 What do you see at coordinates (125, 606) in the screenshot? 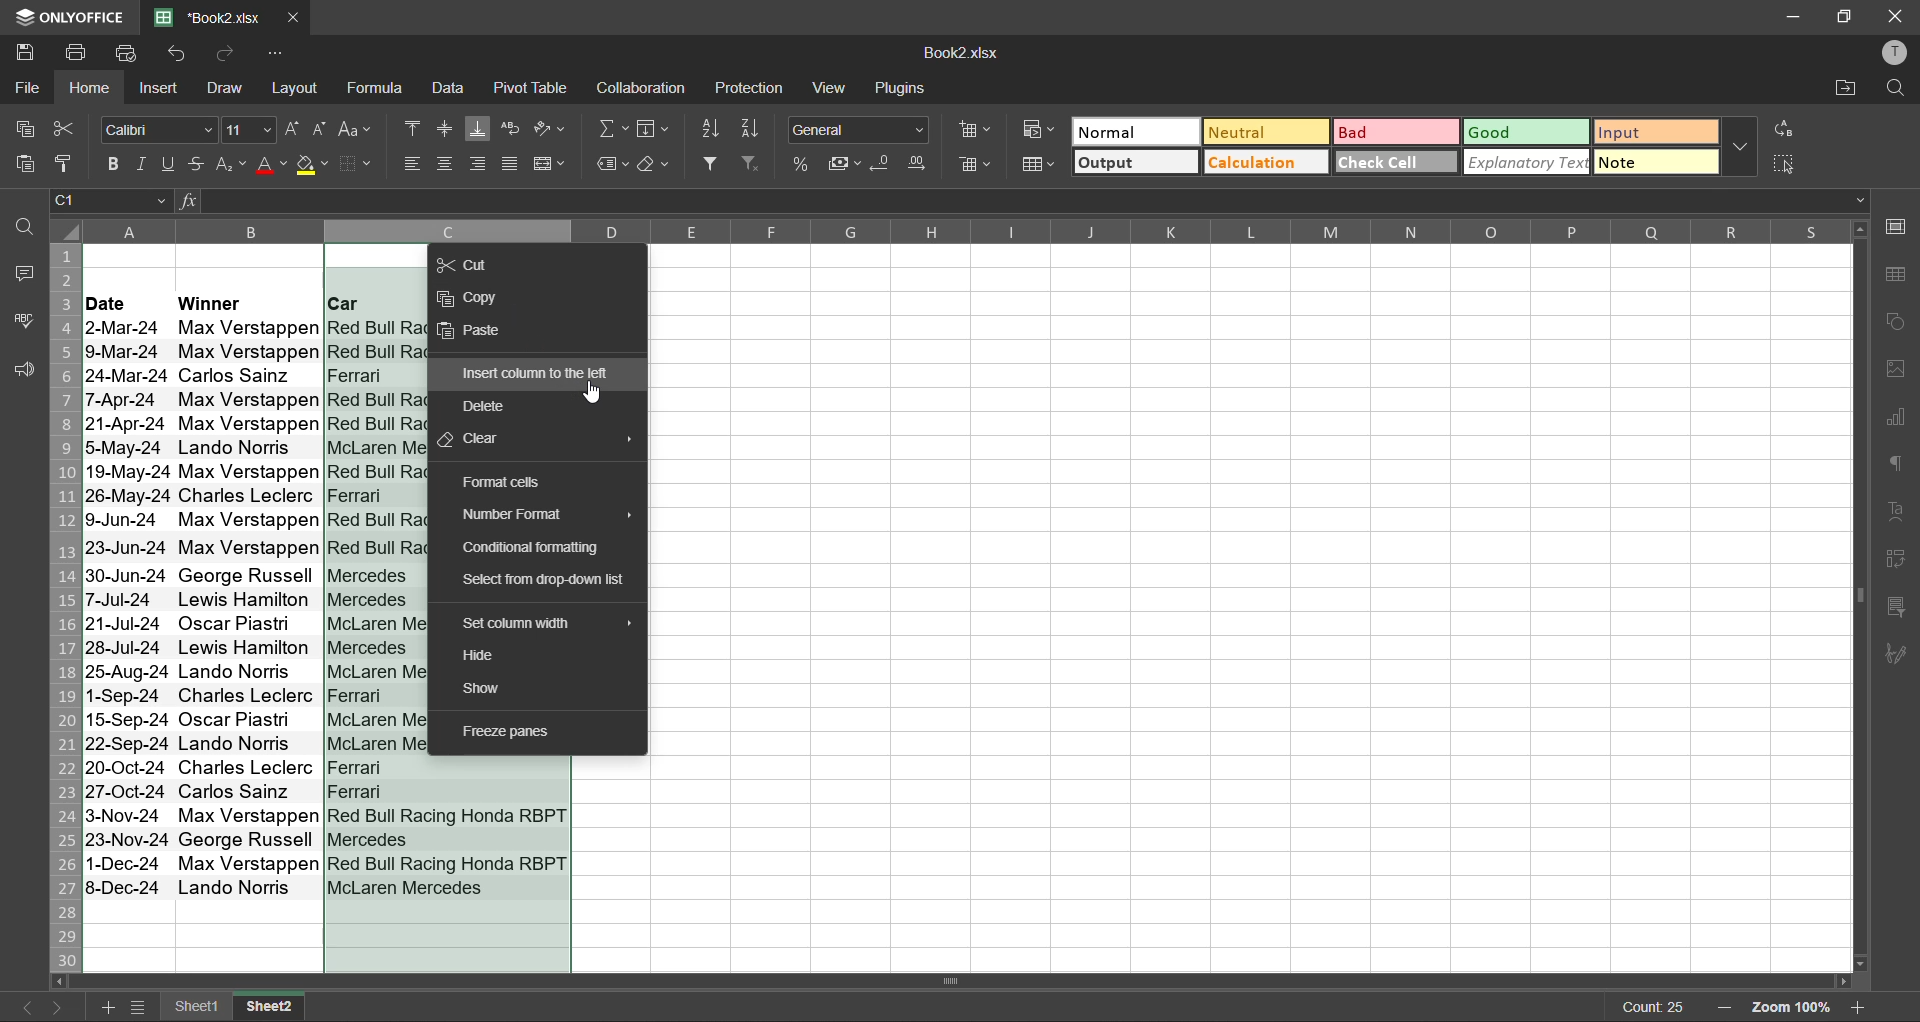
I see `2-Mar-24
9-Mar-24
24-Mar-24
7-Apr-24
21-Apr-24
5-May-24
19-May-24
26-May-24
9-Jun-24
23-Jun-24
30-Jun-24
7-Jul-24
21-Jul-24
28-Jul-24
25-Aug-24
1-Sep-24
15-Sep-24
22-Sep-24
20-Oct-24
27-Oct-24
3-Nov-24
23-Nov-24
1-Dec-24
8.Dec-24` at bounding box center [125, 606].